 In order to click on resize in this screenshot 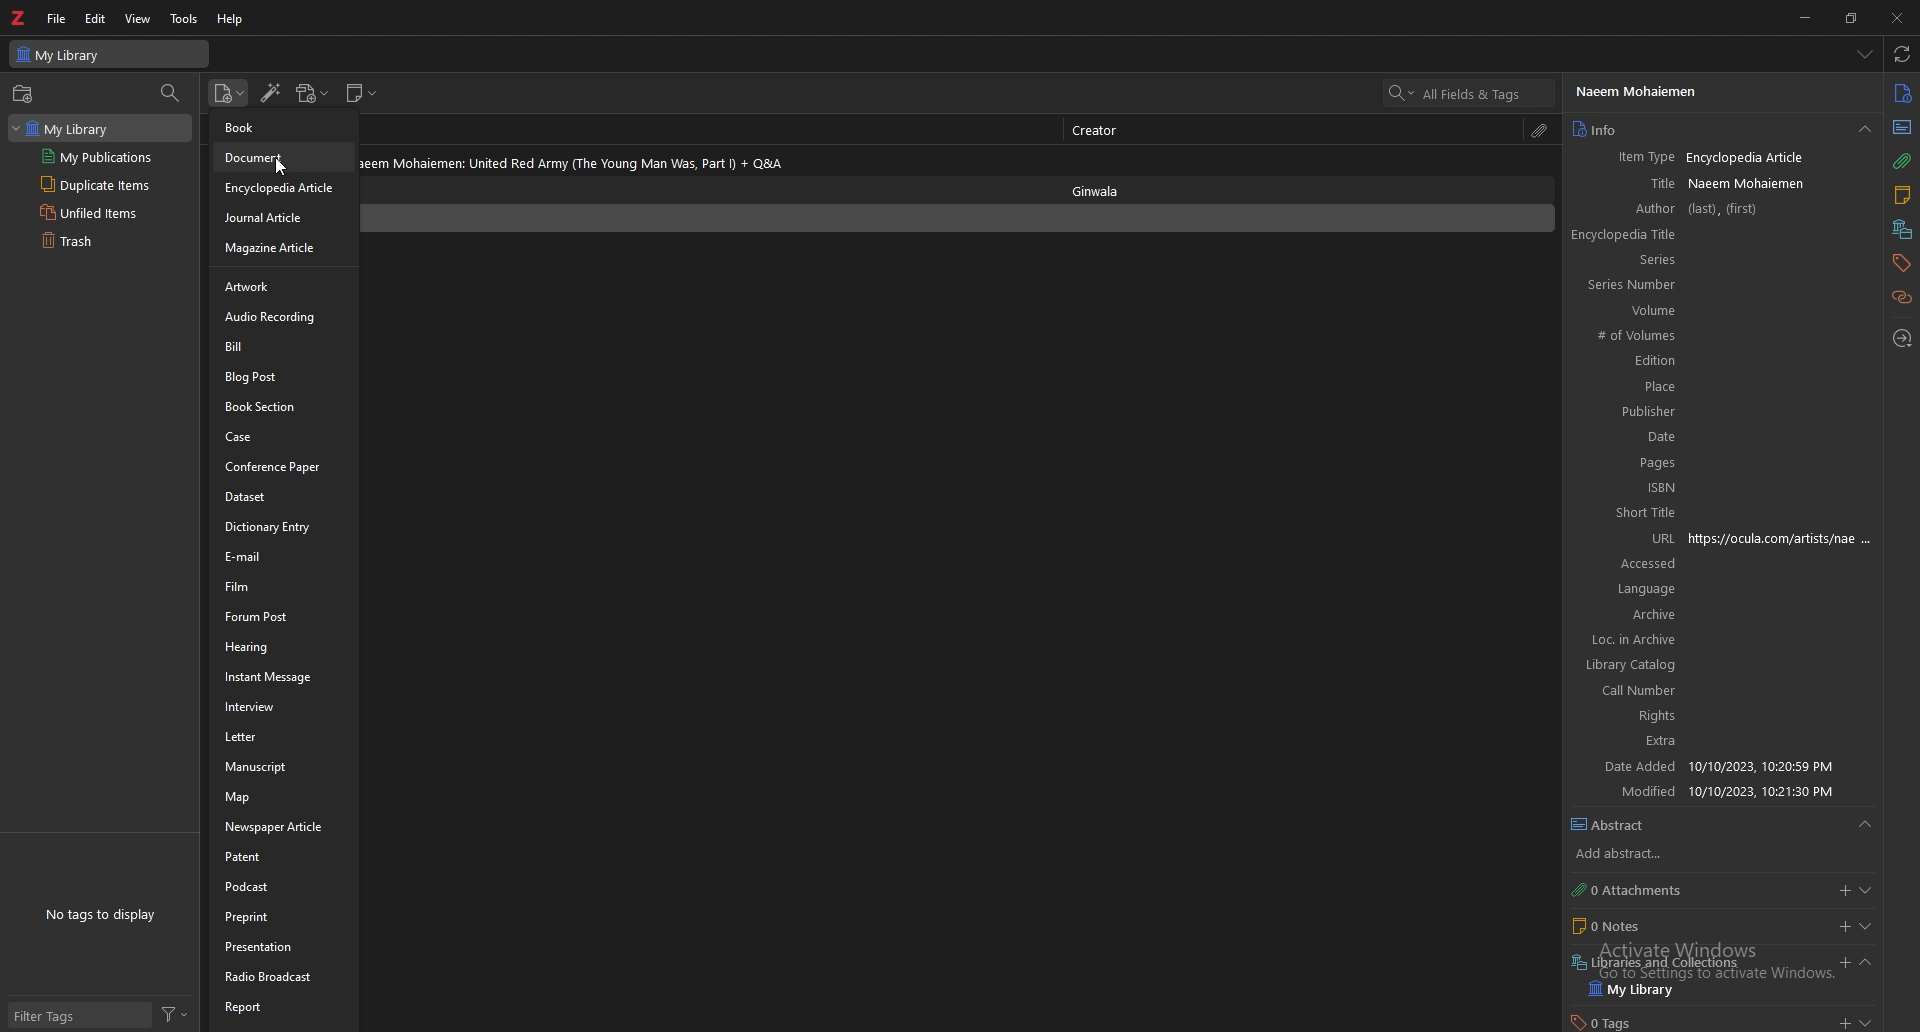, I will do `click(1854, 17)`.